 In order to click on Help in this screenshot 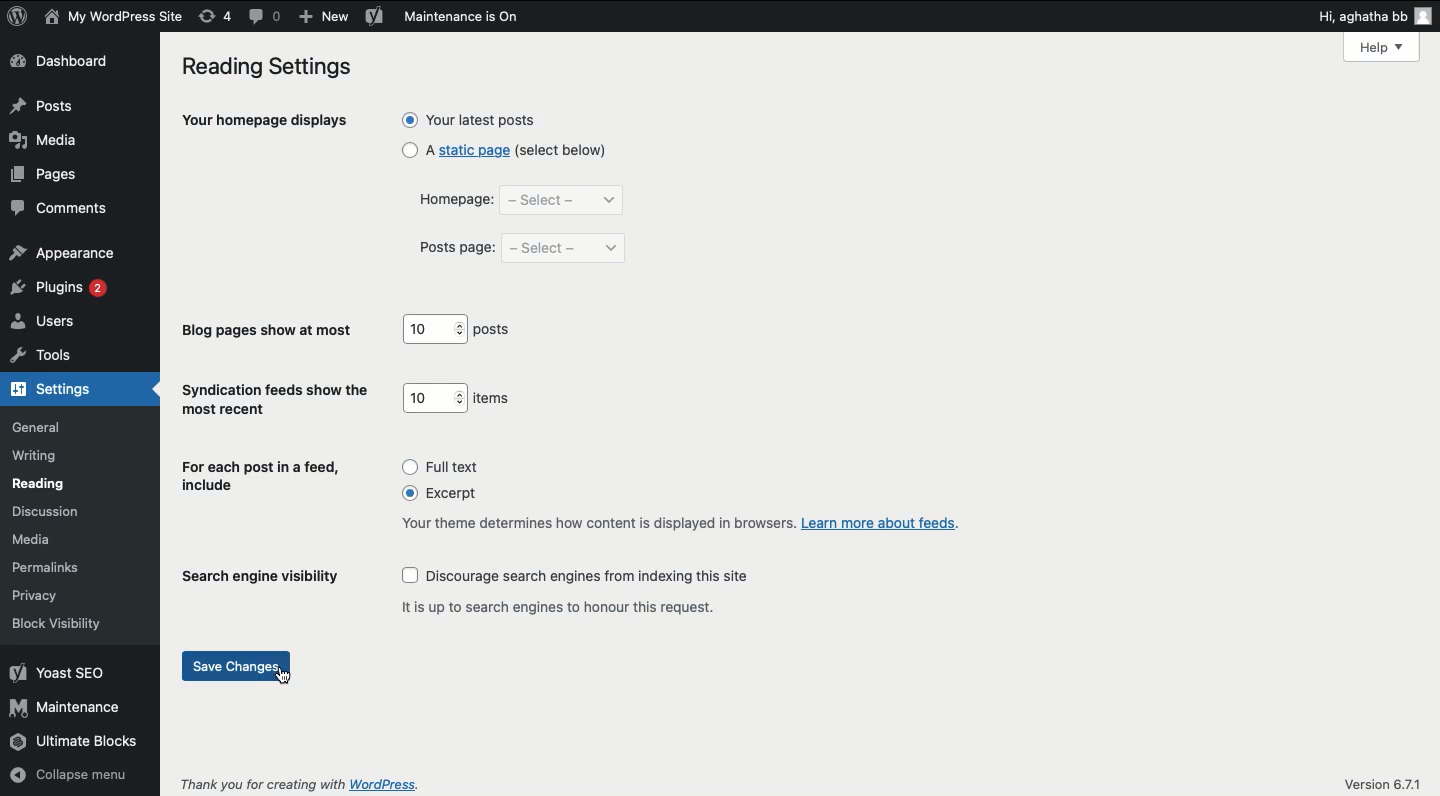, I will do `click(1381, 47)`.